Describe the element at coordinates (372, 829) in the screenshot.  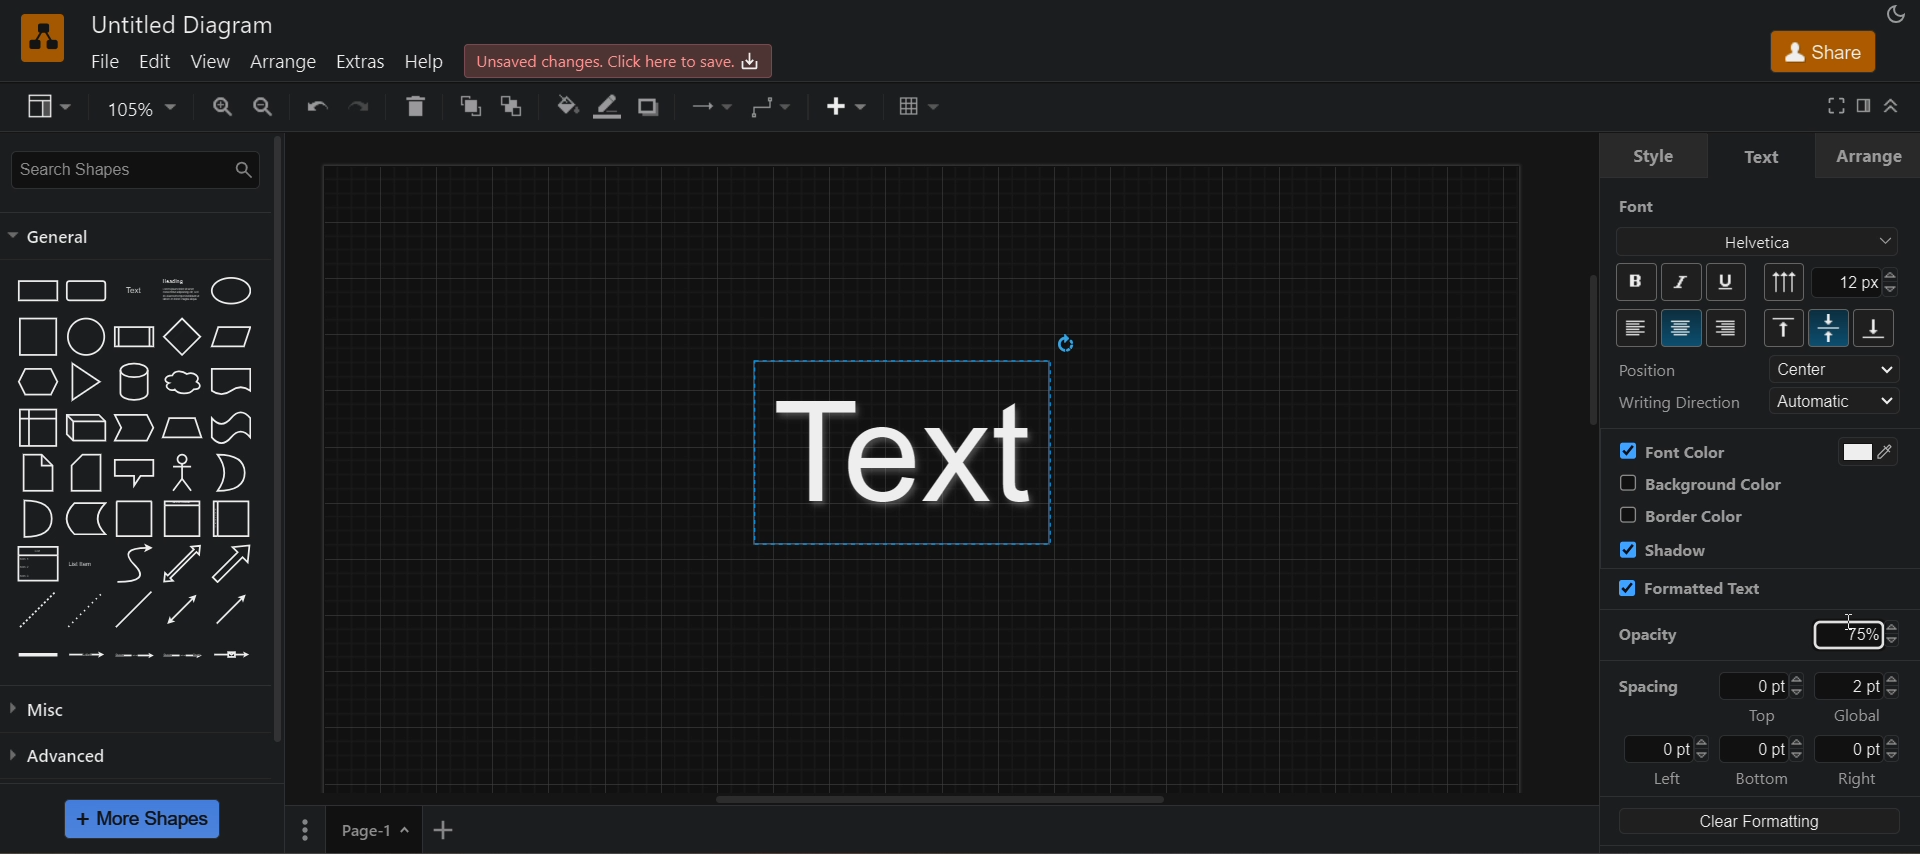
I see `page-1` at that location.